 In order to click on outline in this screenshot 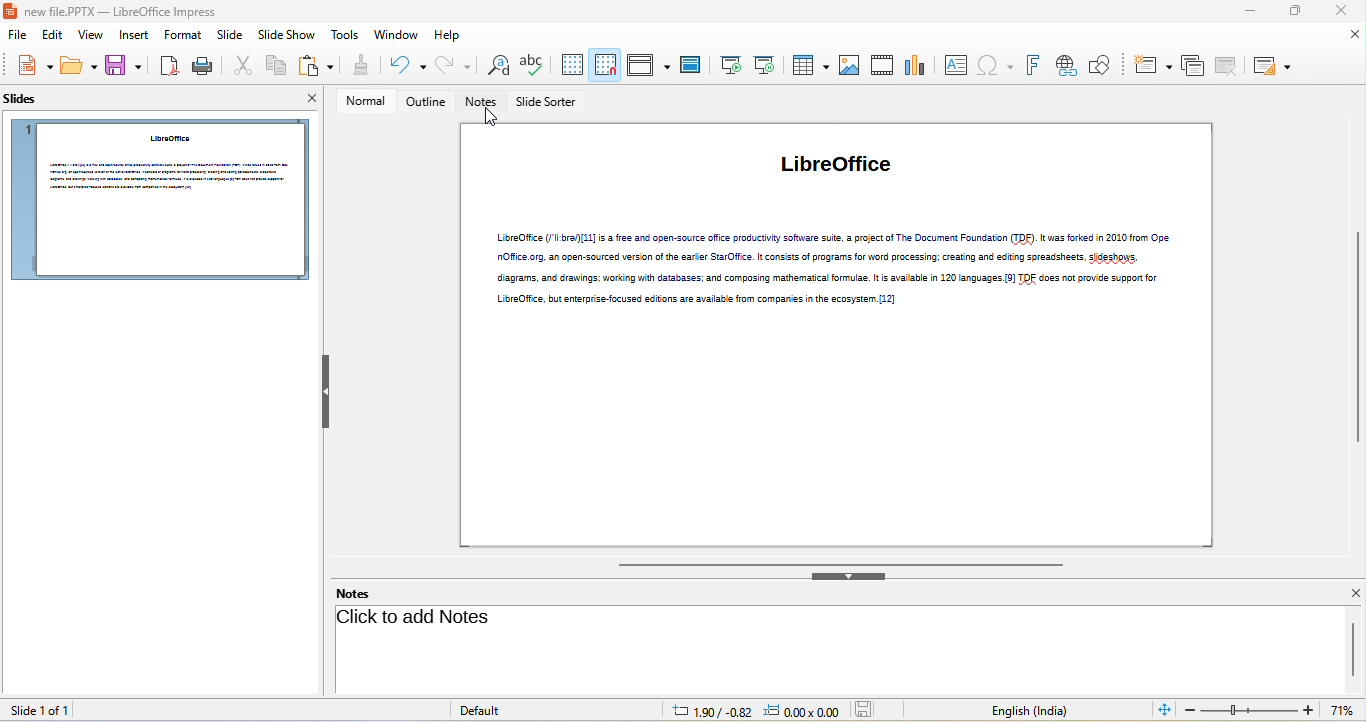, I will do `click(426, 102)`.